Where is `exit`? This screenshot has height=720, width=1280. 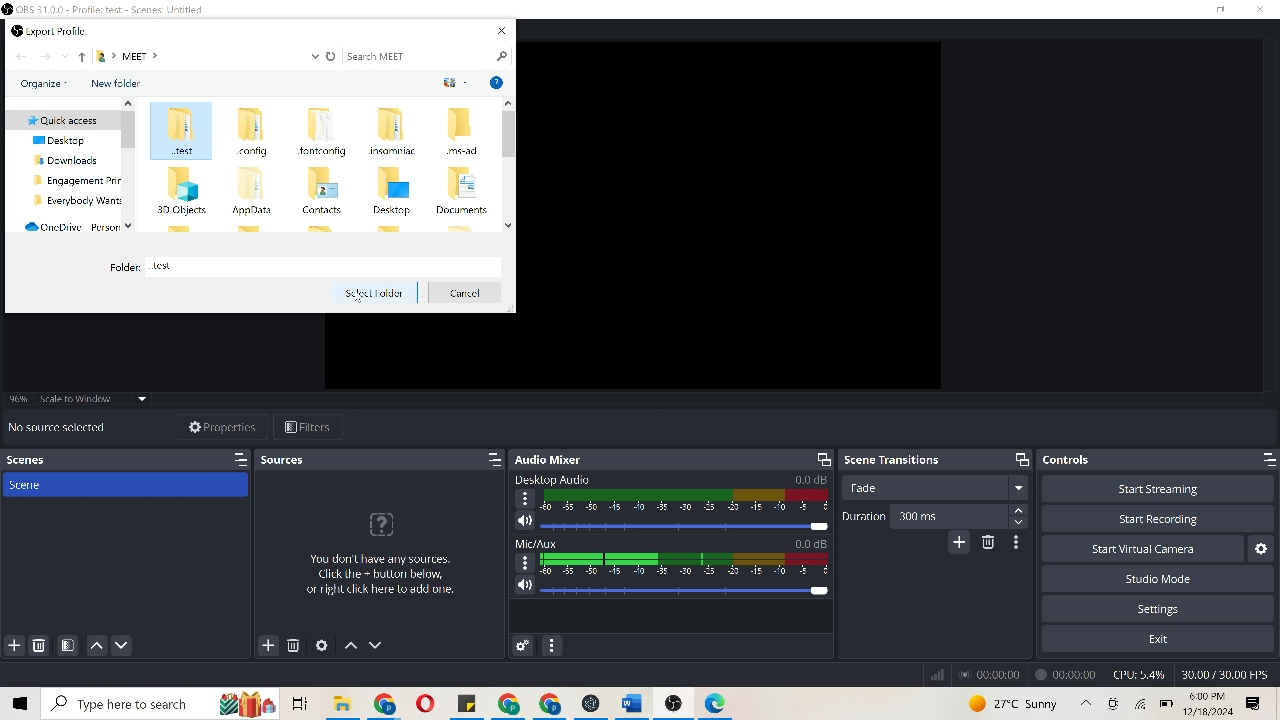 exit is located at coordinates (1156, 636).